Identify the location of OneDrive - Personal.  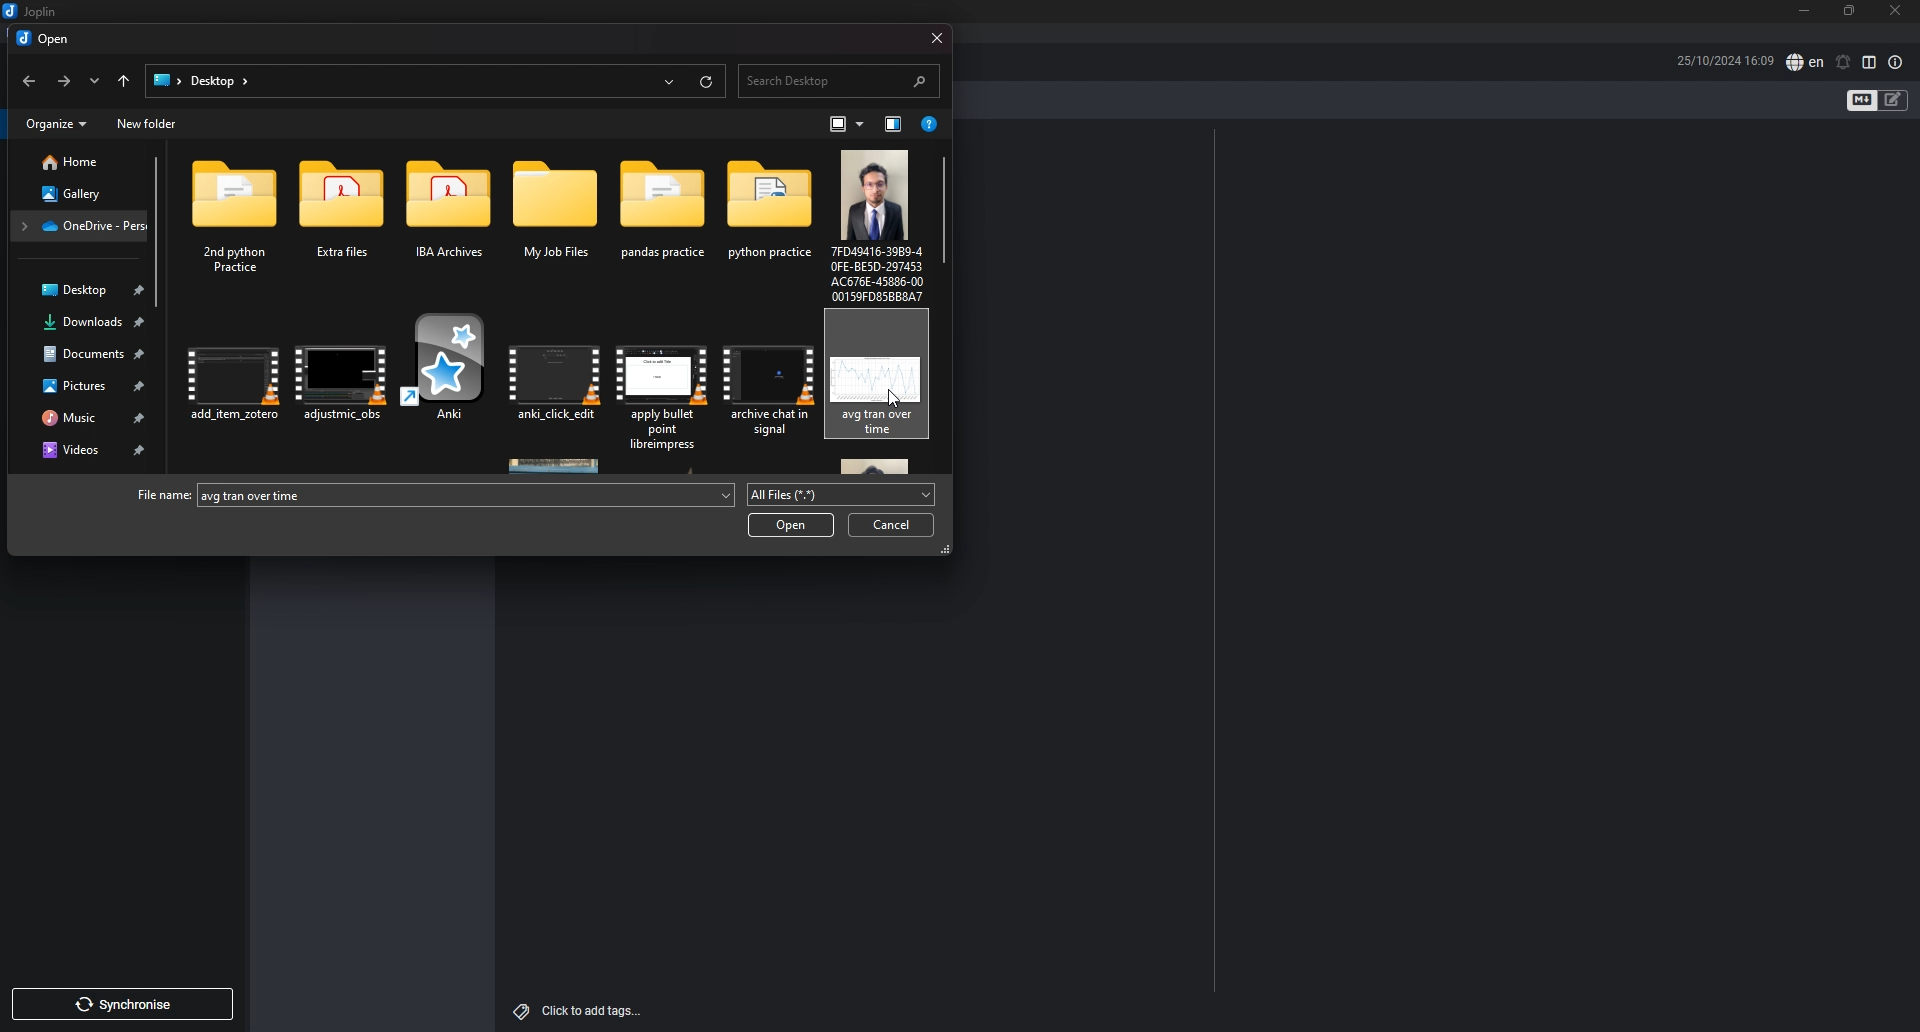
(80, 226).